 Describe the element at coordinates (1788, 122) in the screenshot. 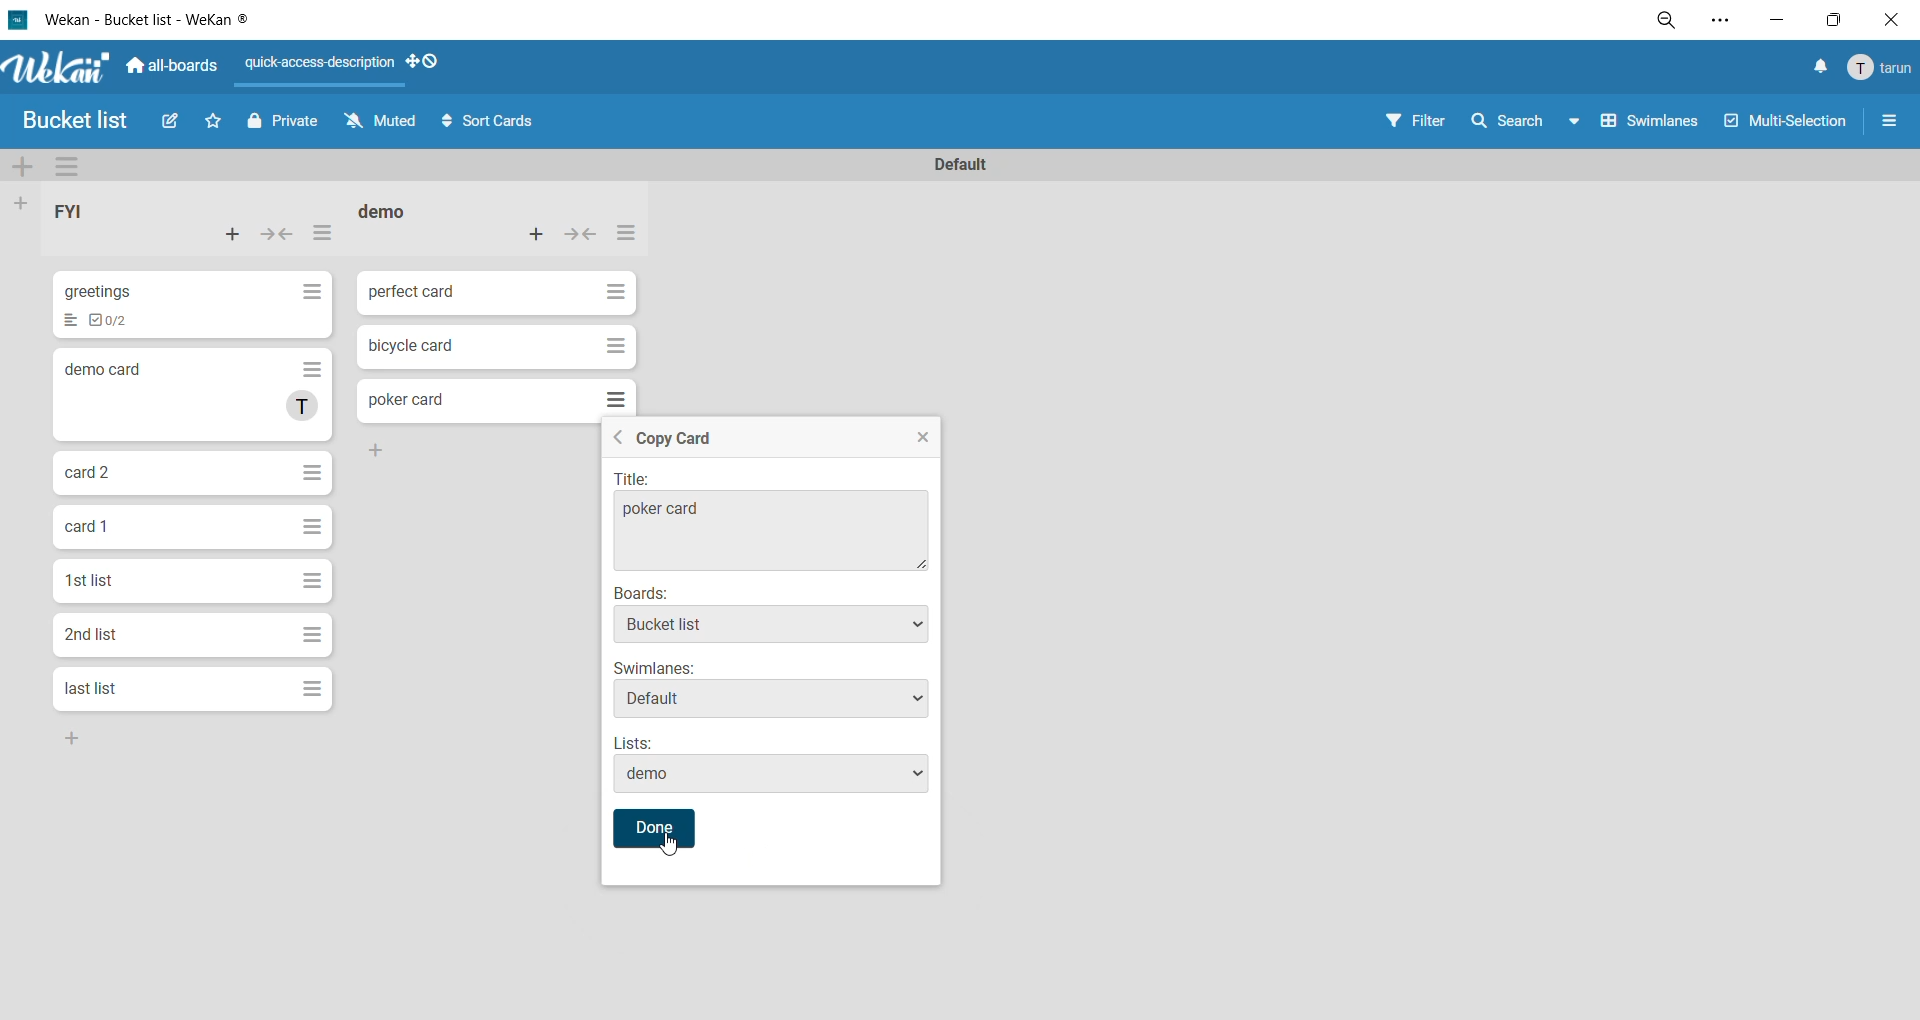

I see `multiselection` at that location.